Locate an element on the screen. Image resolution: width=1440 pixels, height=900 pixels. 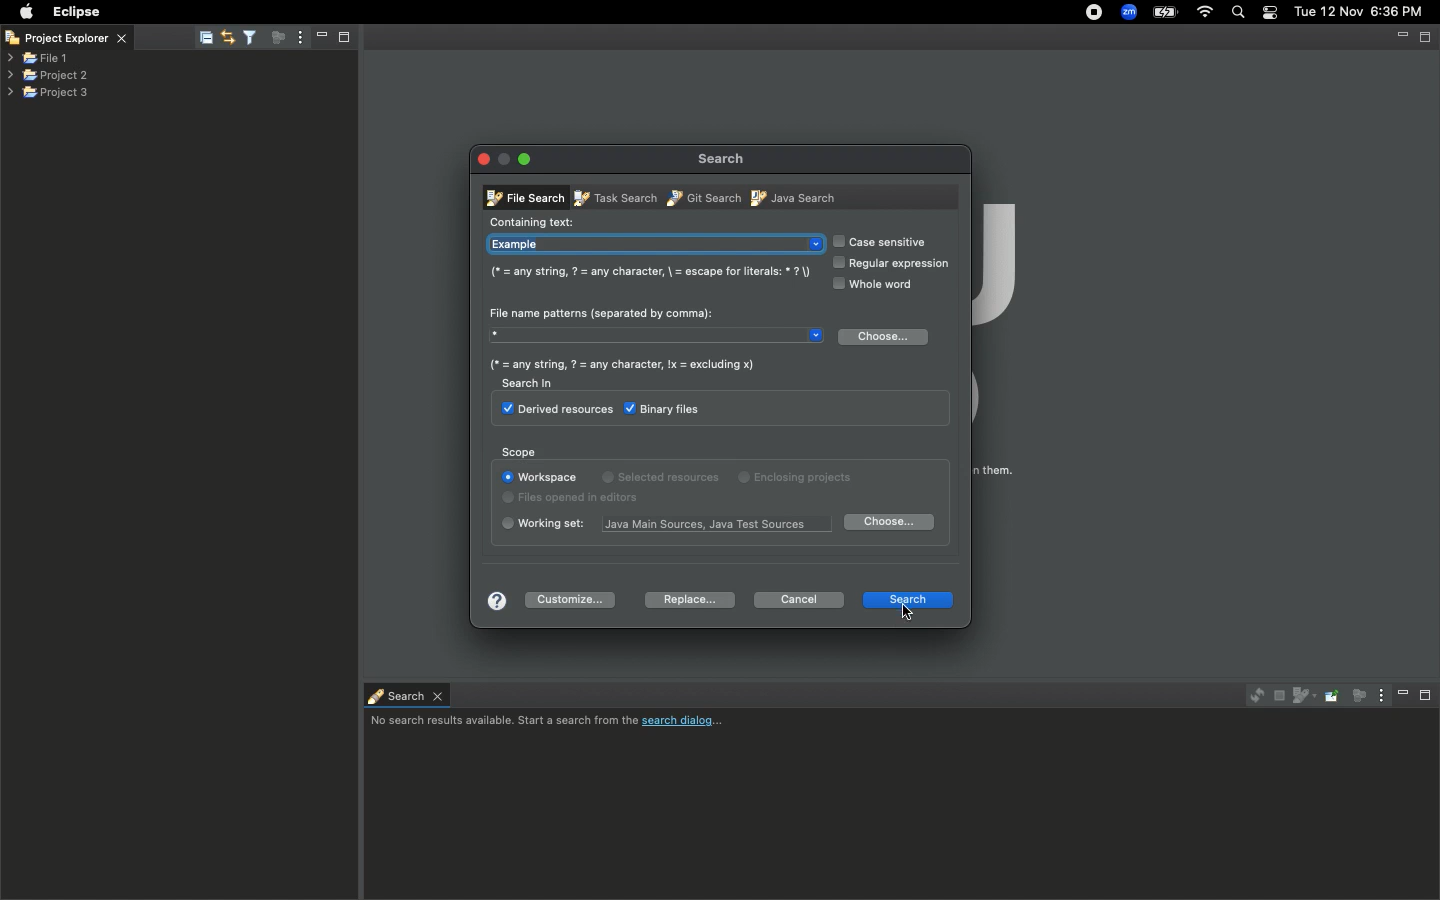
Cancel current search is located at coordinates (1277, 696).